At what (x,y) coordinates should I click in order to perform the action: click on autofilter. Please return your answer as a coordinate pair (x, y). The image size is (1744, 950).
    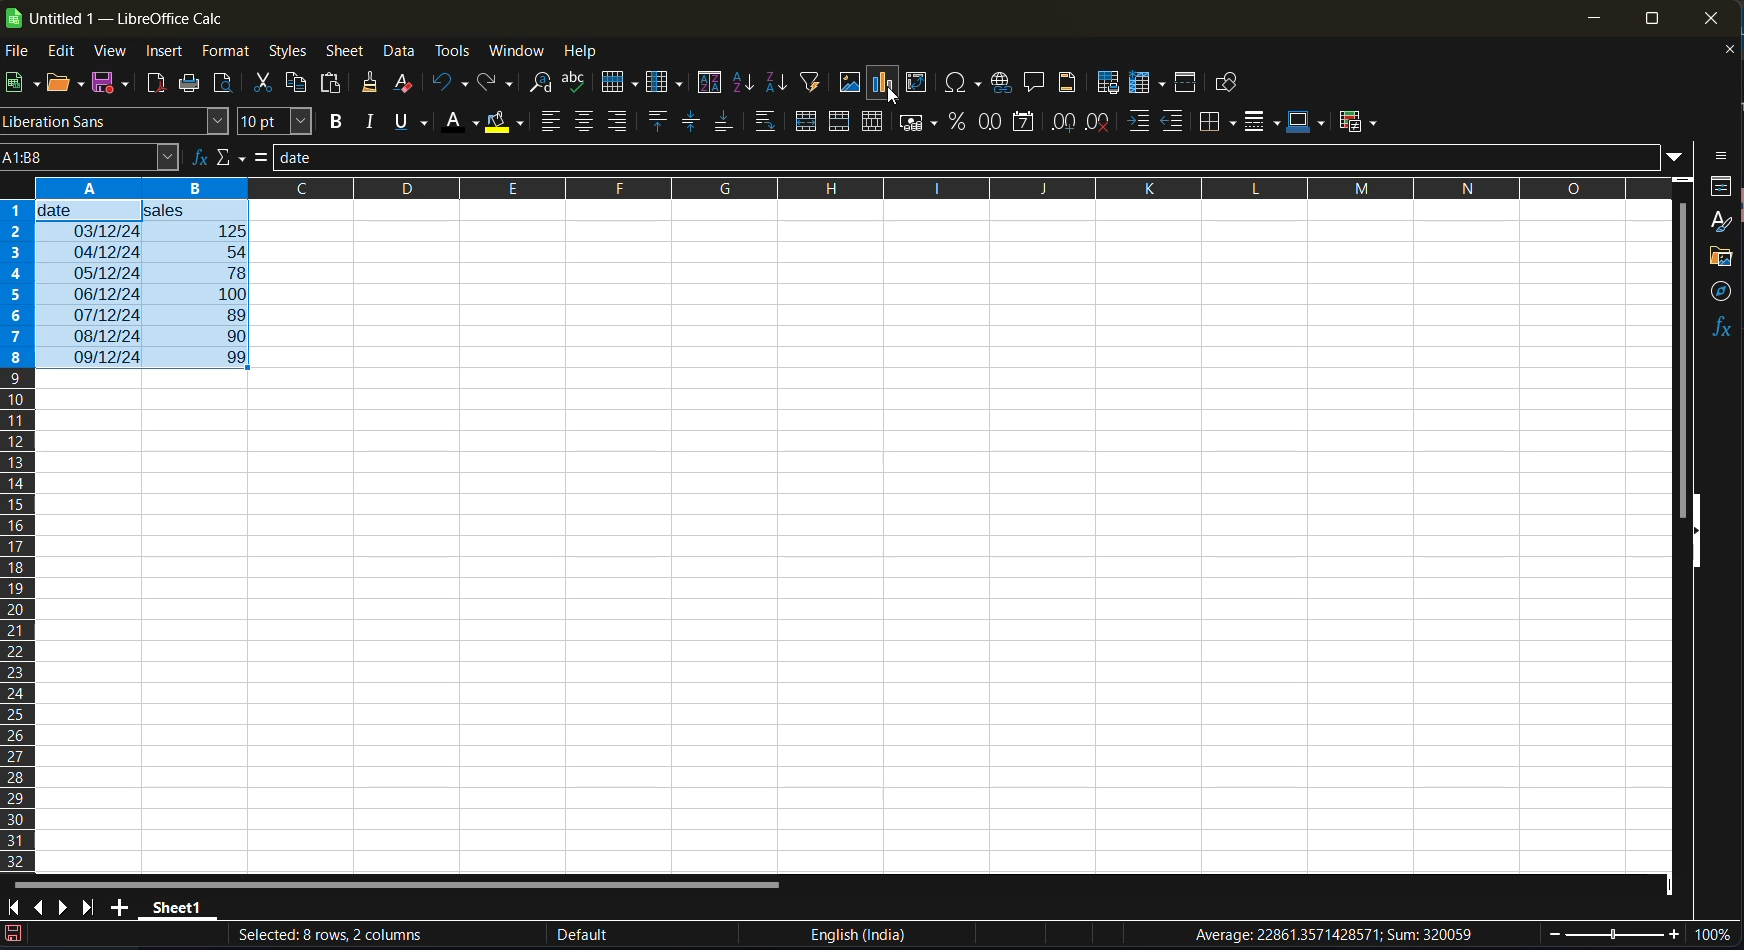
    Looking at the image, I should click on (808, 83).